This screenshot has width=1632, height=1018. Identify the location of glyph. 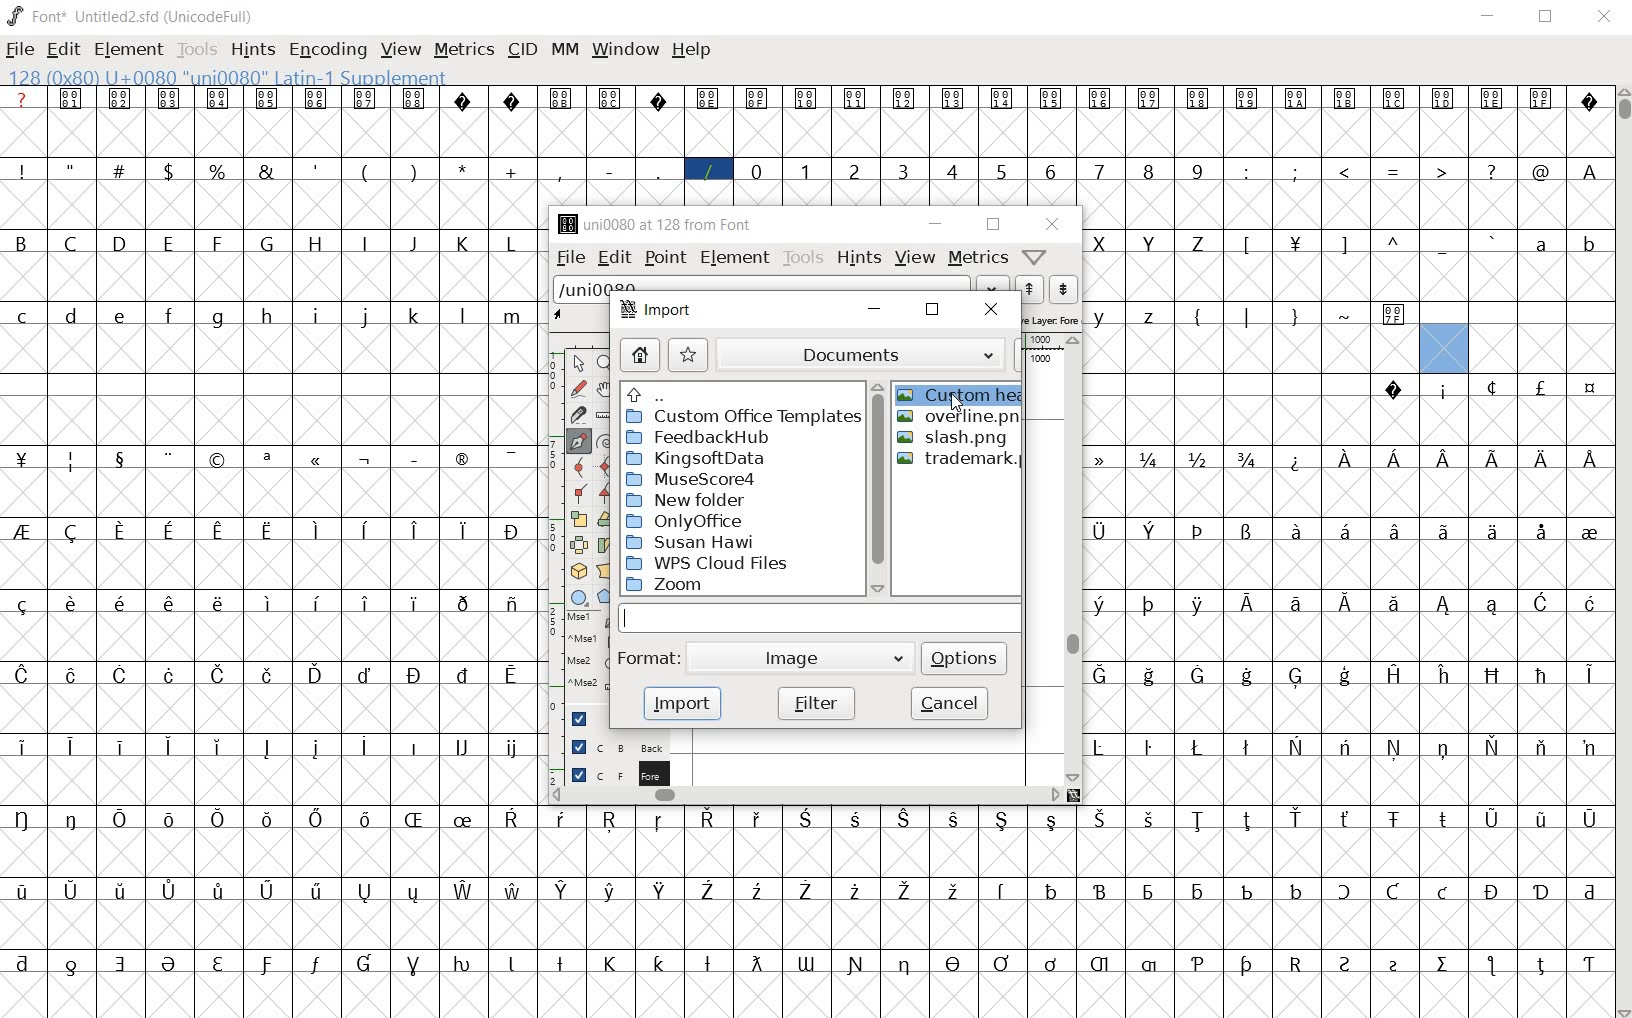
(122, 890).